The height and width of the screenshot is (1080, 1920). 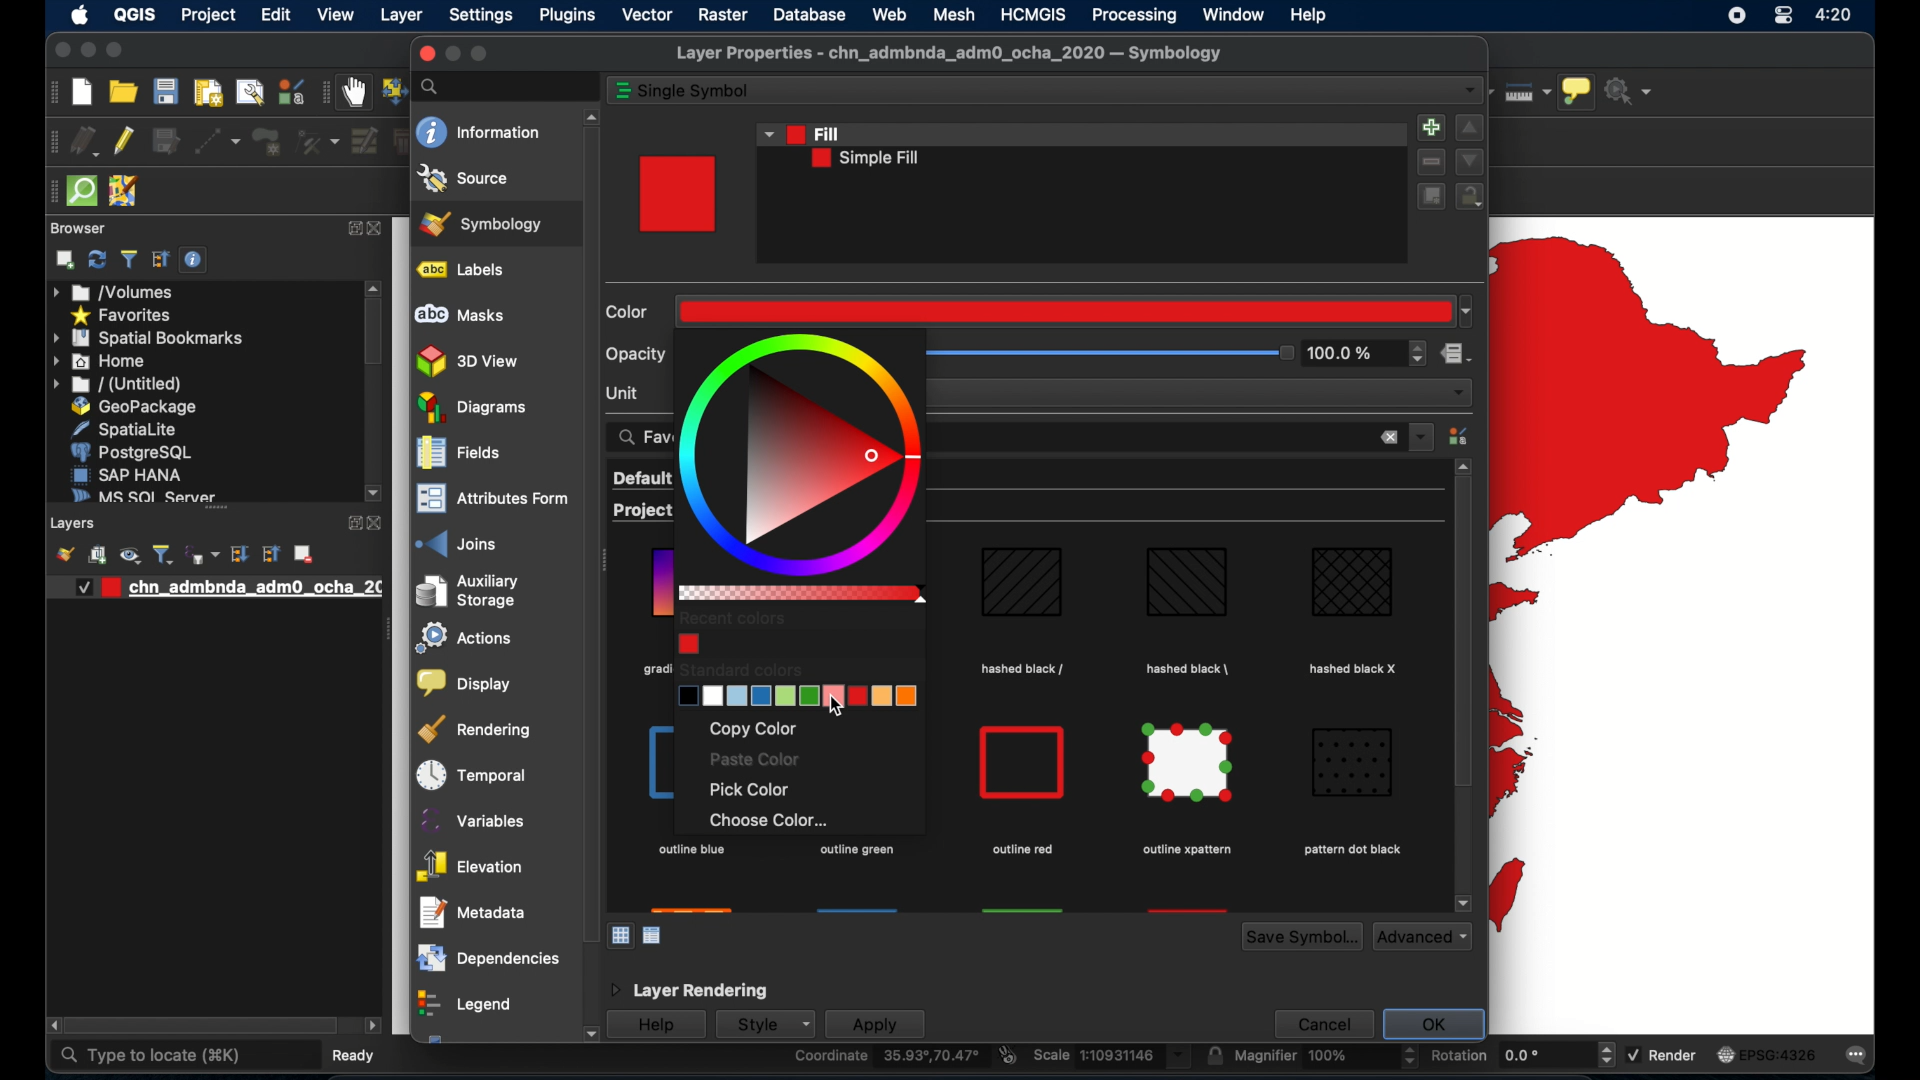 What do you see at coordinates (866, 159) in the screenshot?
I see `simple fill` at bounding box center [866, 159].